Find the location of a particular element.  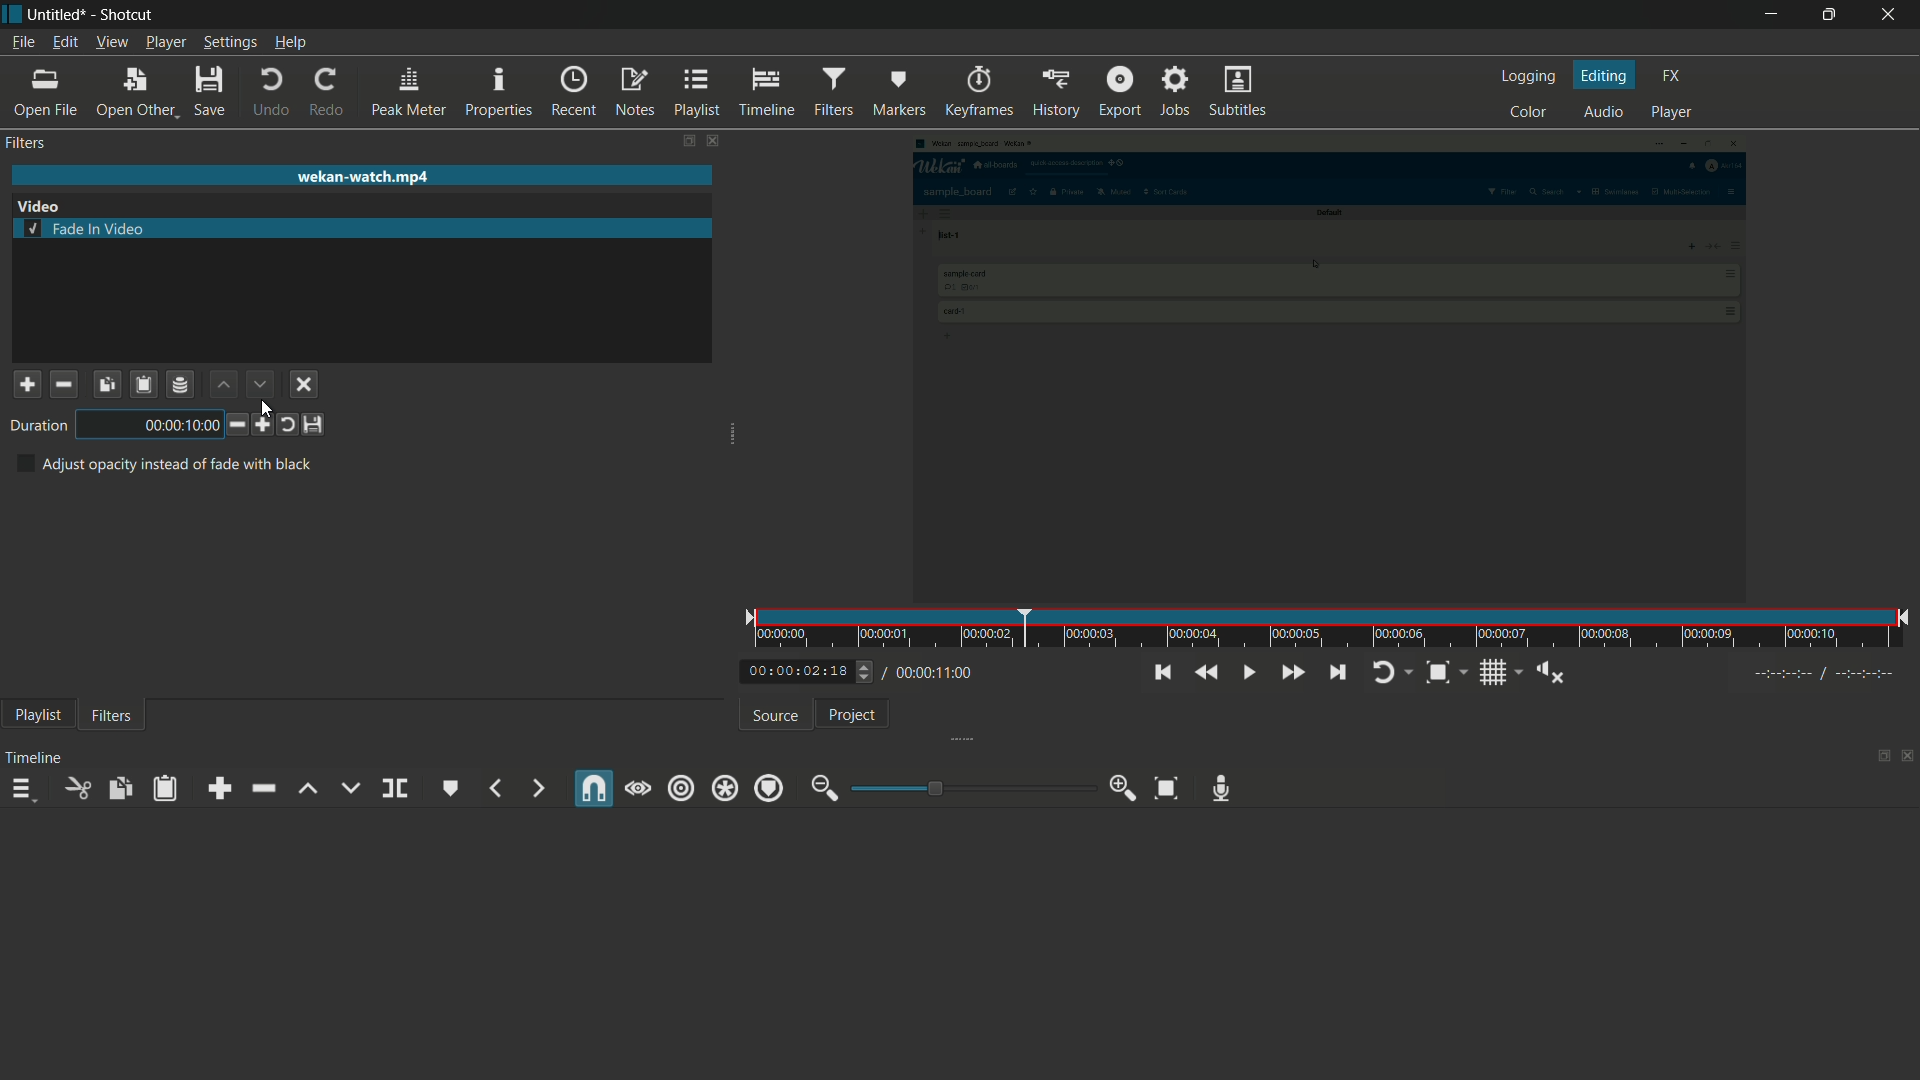

open other is located at coordinates (134, 90).